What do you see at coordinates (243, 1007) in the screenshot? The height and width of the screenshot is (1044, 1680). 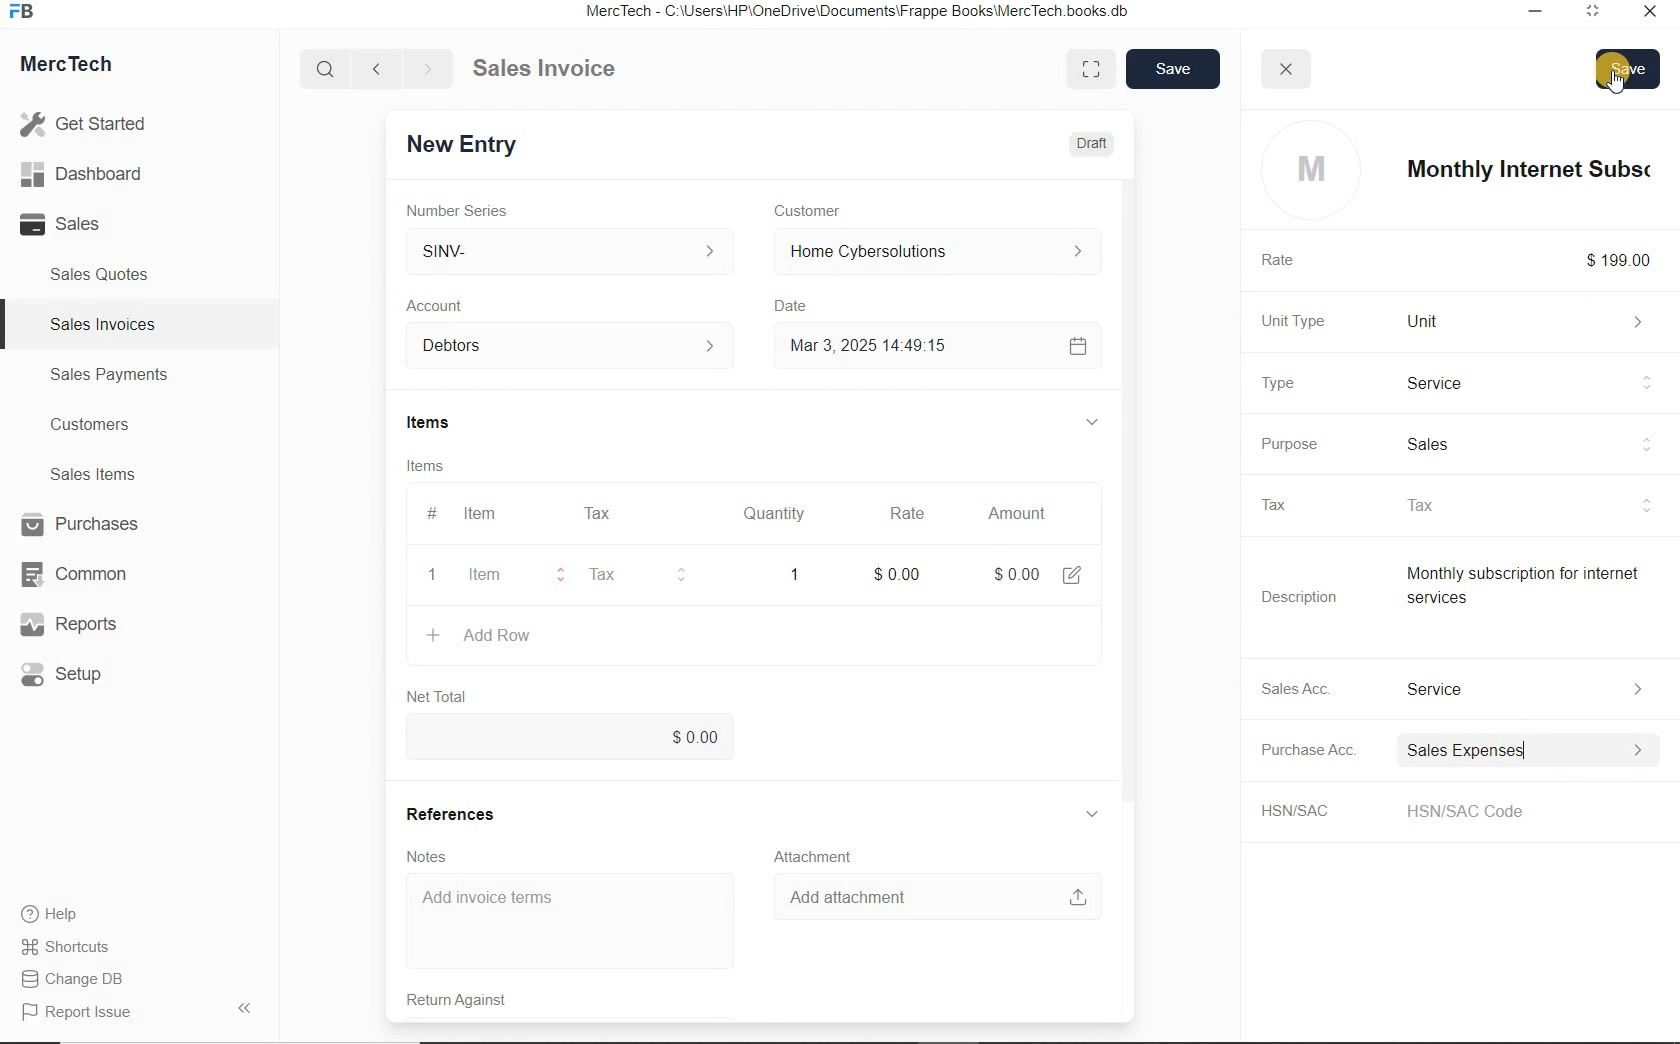 I see `Hide Sidebar` at bounding box center [243, 1007].